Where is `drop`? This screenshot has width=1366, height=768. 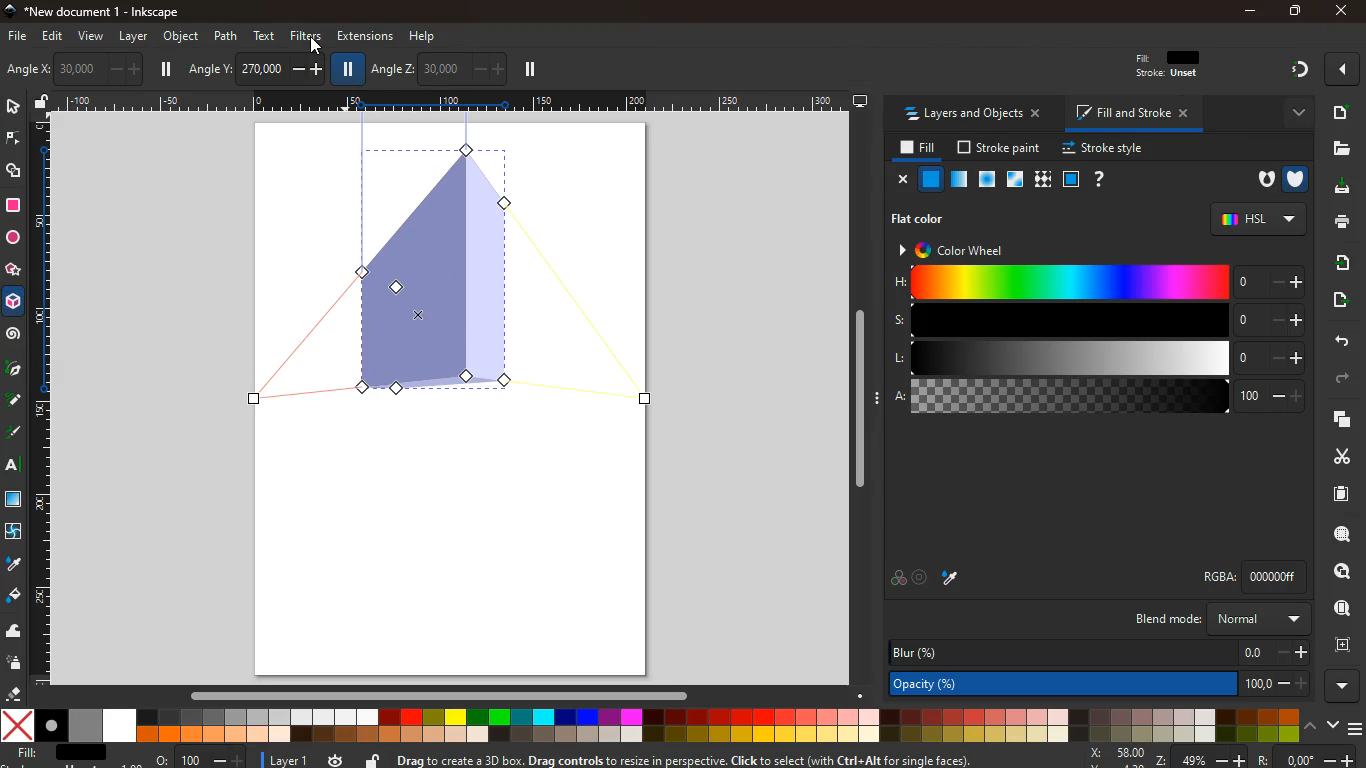
drop is located at coordinates (952, 578).